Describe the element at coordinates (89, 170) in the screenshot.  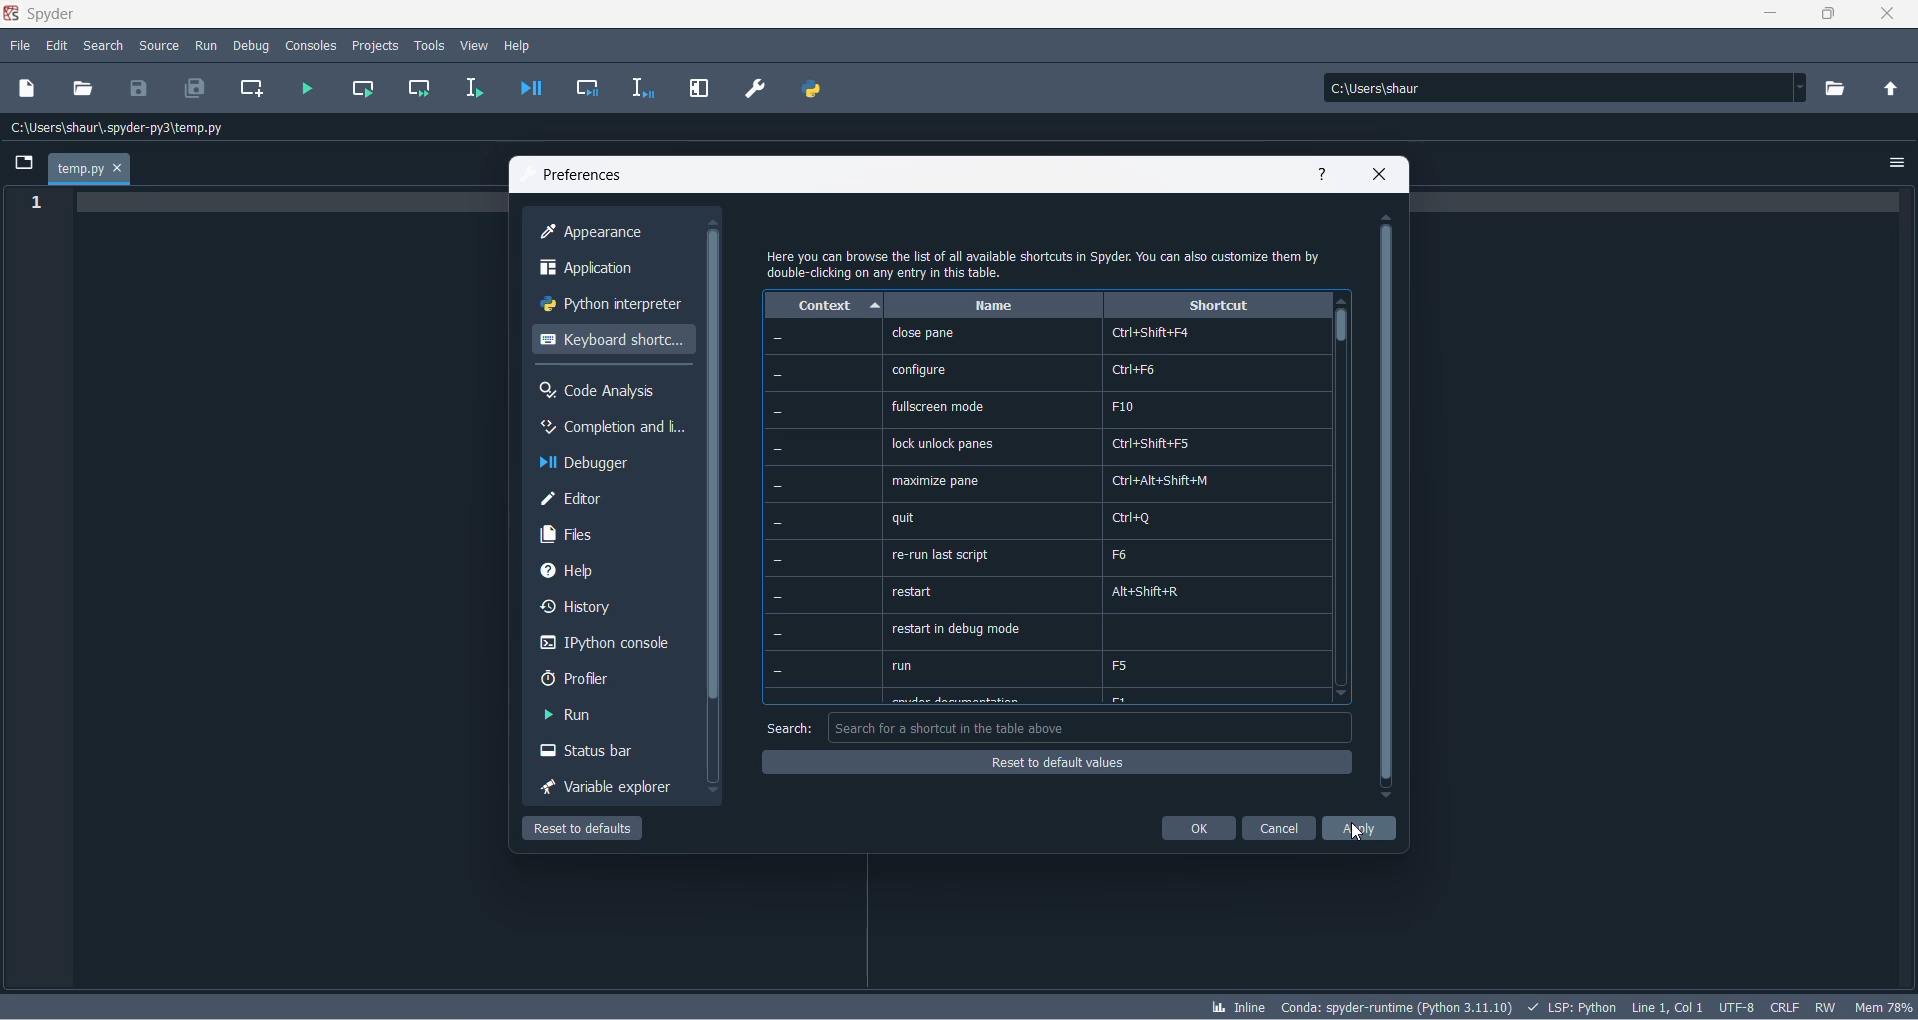
I see `current file tab` at that location.